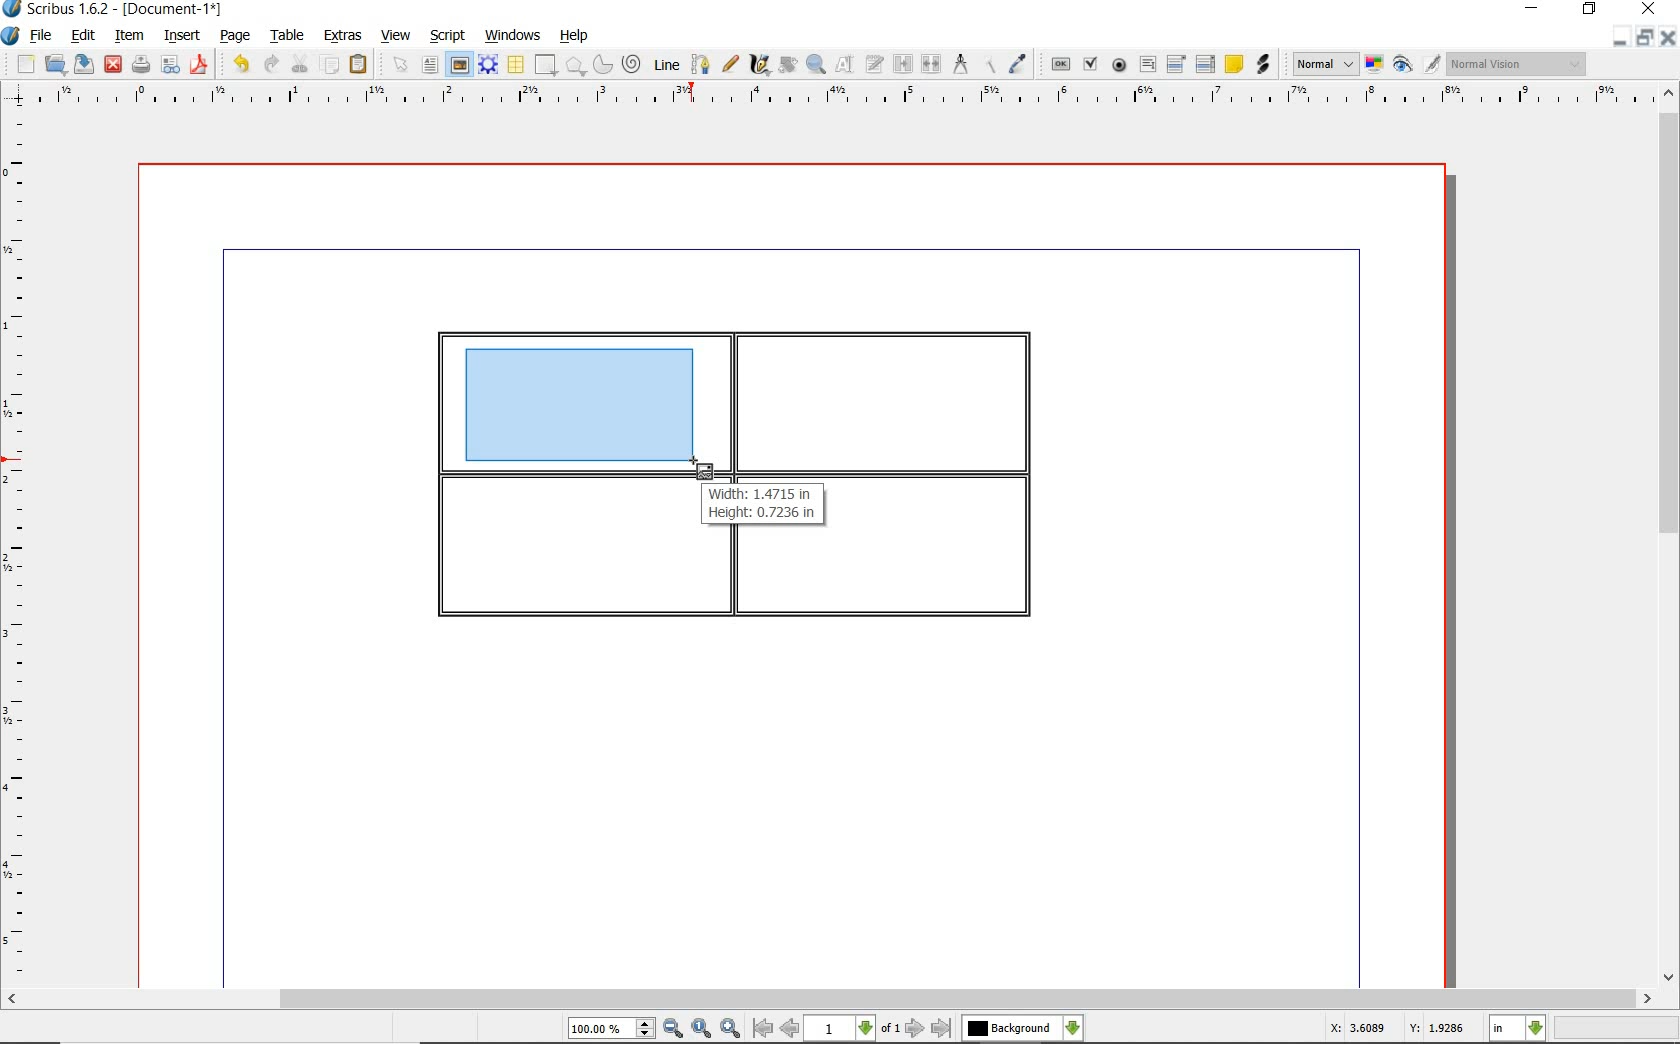  What do you see at coordinates (1403, 66) in the screenshot?
I see `preview mode` at bounding box center [1403, 66].